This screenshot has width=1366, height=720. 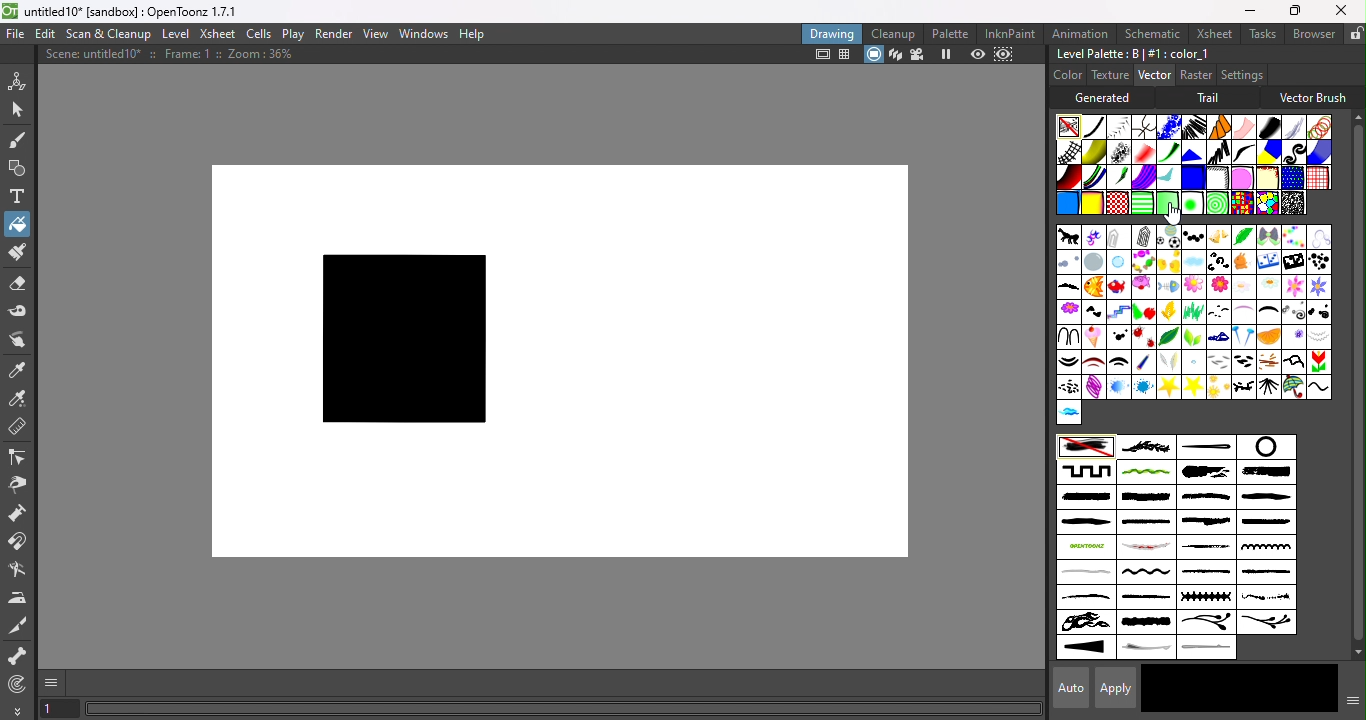 What do you see at coordinates (1119, 236) in the screenshot?
I see `atta` at bounding box center [1119, 236].